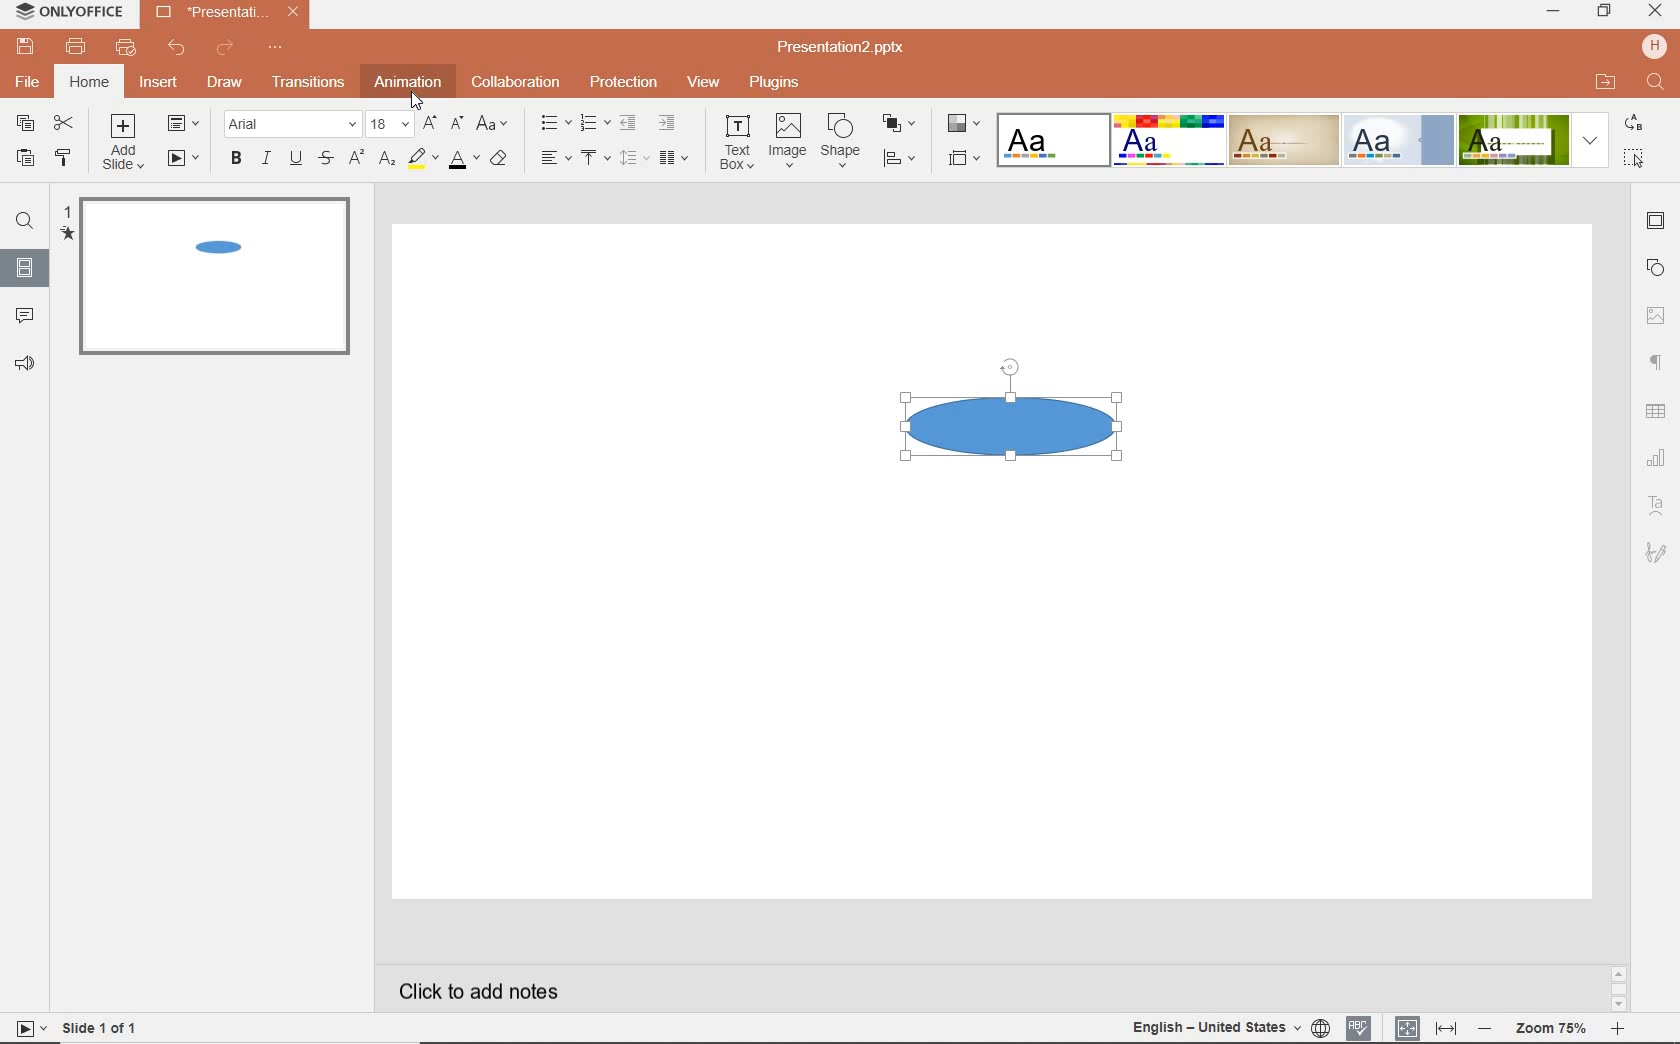 Image resolution: width=1680 pixels, height=1044 pixels. I want to click on HORIZONTAL ALIG, so click(555, 157).